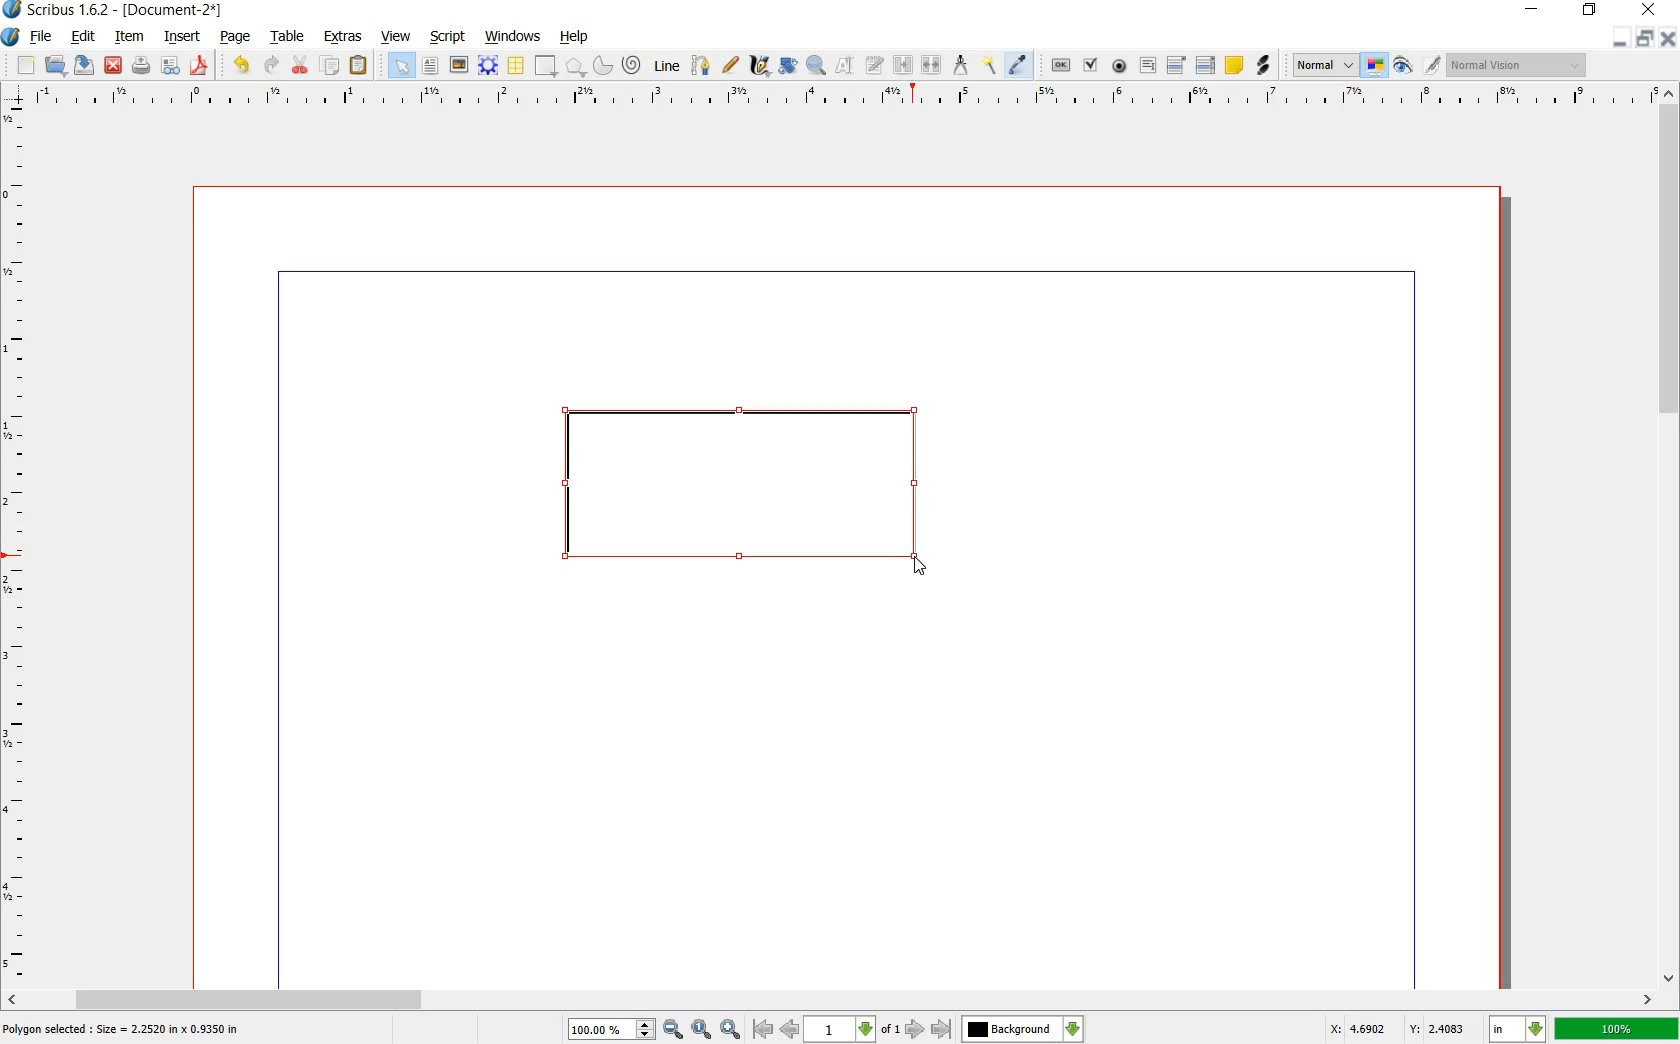  I want to click on TABLE, so click(289, 38).